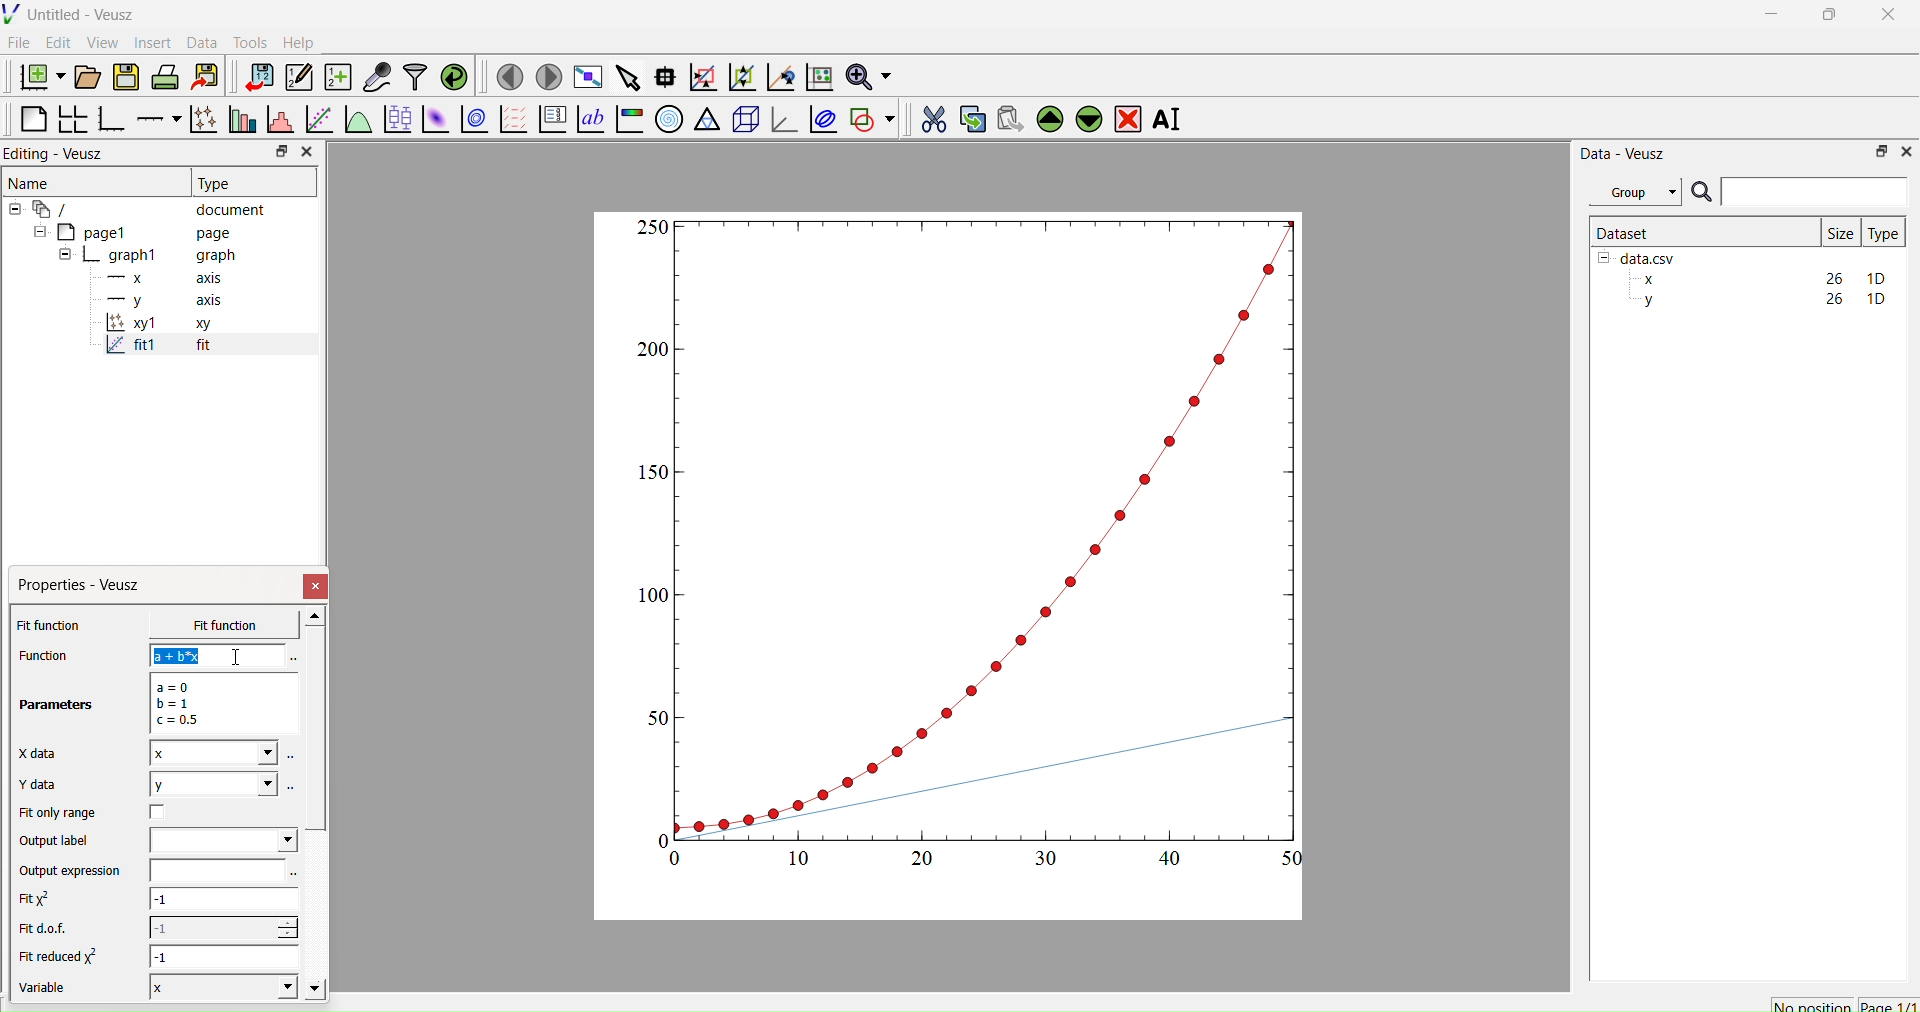 This screenshot has height=1012, width=1920. Describe the element at coordinates (669, 119) in the screenshot. I see `Polar Graph` at that location.